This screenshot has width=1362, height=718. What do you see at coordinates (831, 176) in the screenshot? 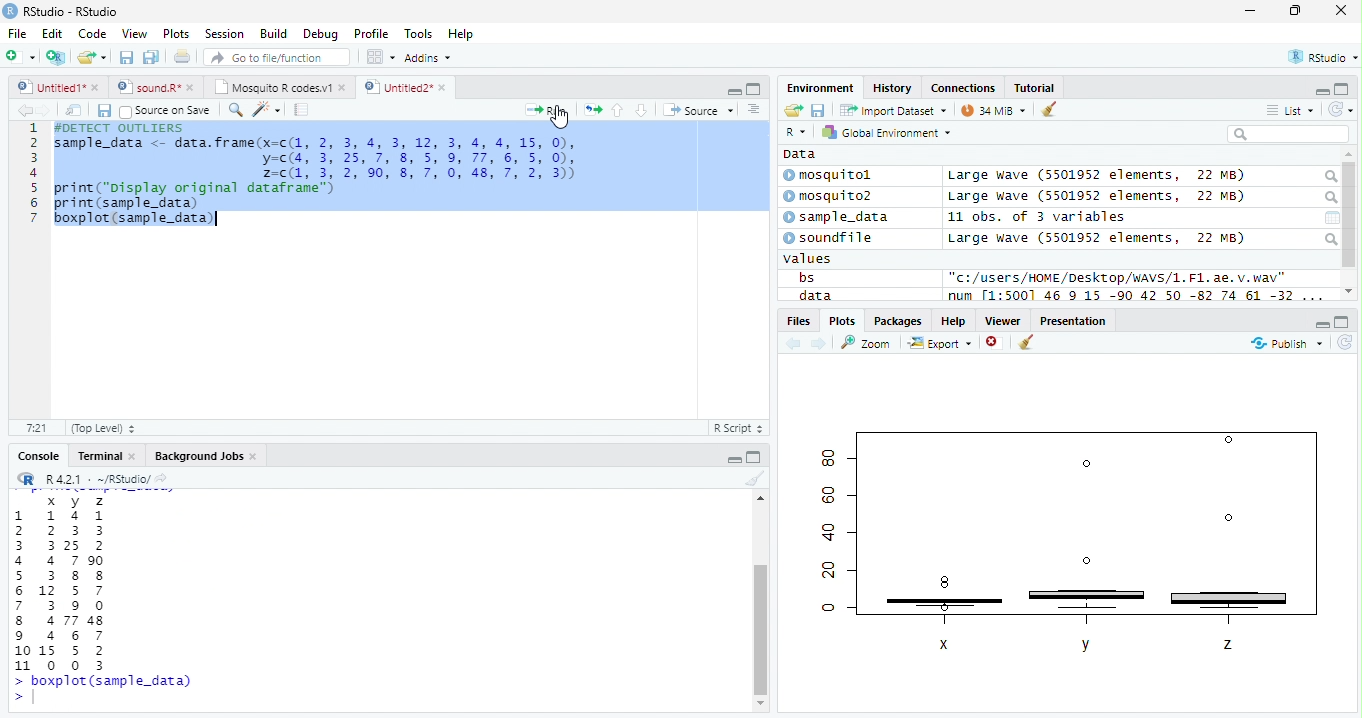
I see `mosquito1` at bounding box center [831, 176].